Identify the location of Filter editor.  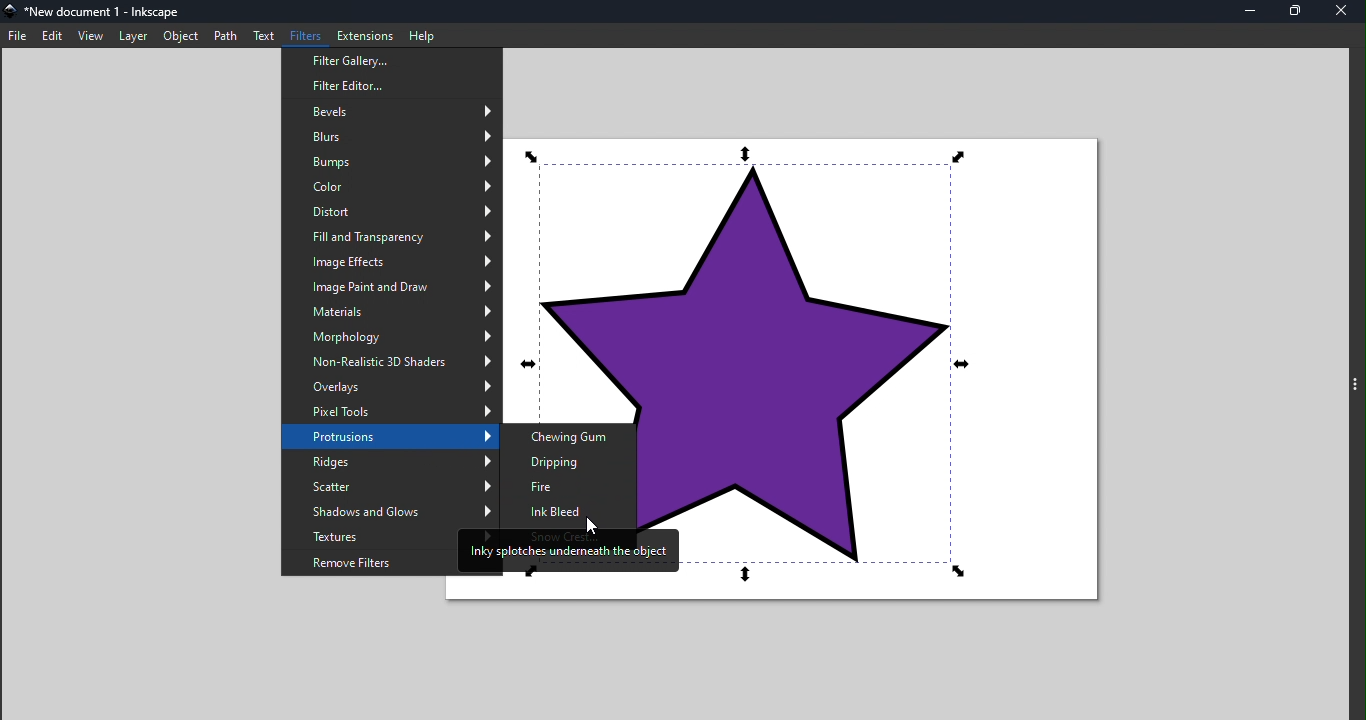
(390, 86).